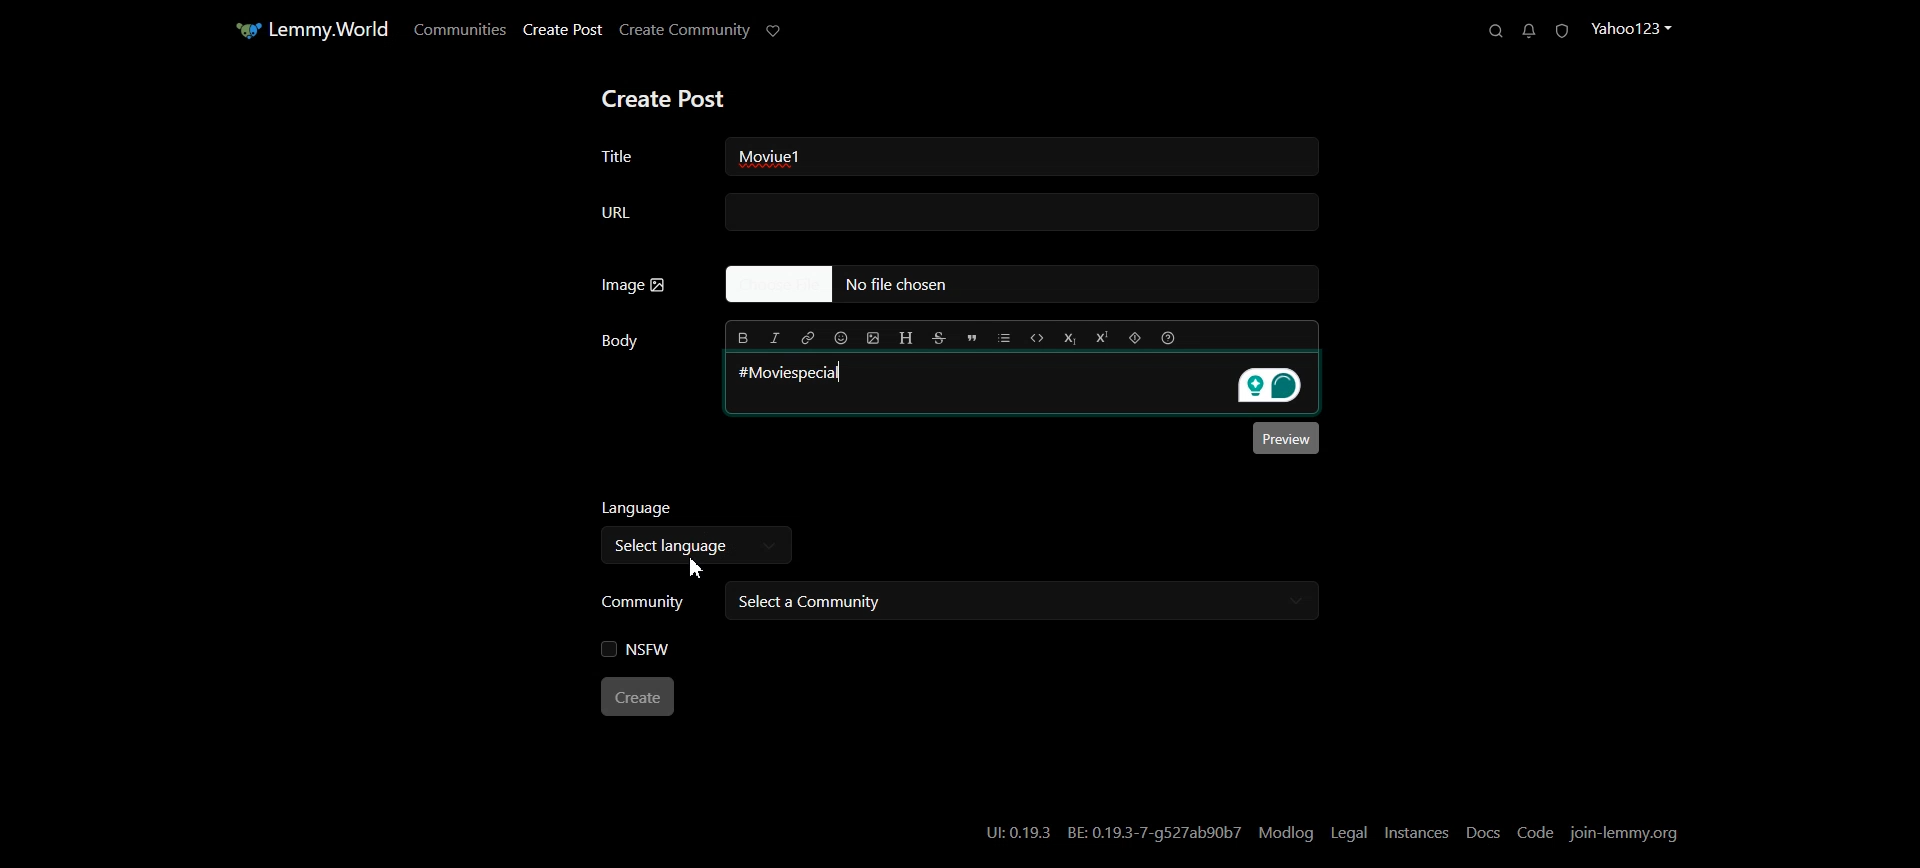 This screenshot has width=1920, height=868. I want to click on Image, so click(634, 285).